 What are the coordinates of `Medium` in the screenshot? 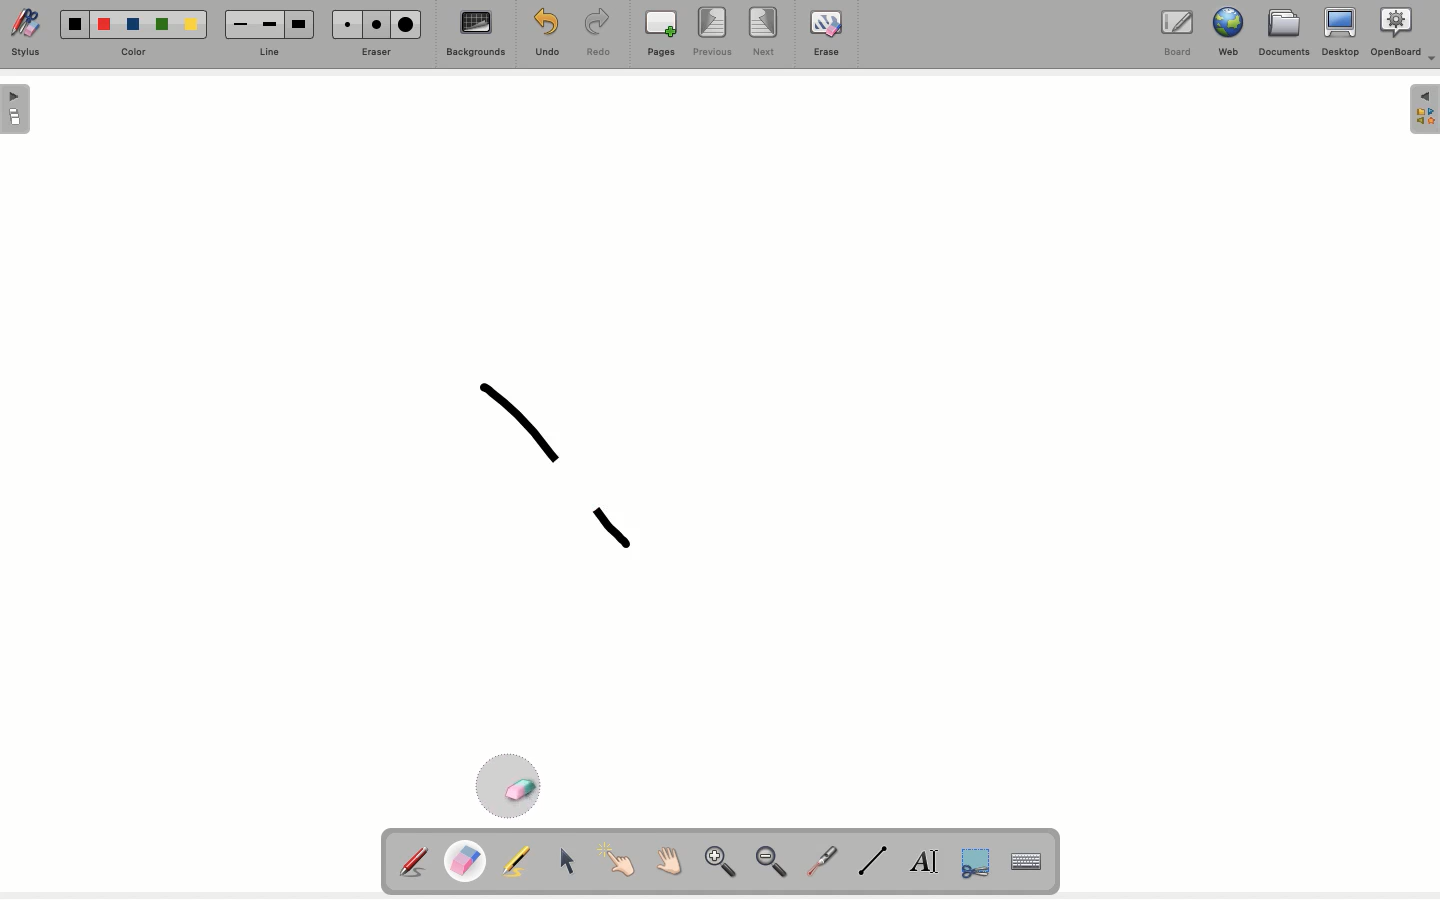 It's located at (379, 25).